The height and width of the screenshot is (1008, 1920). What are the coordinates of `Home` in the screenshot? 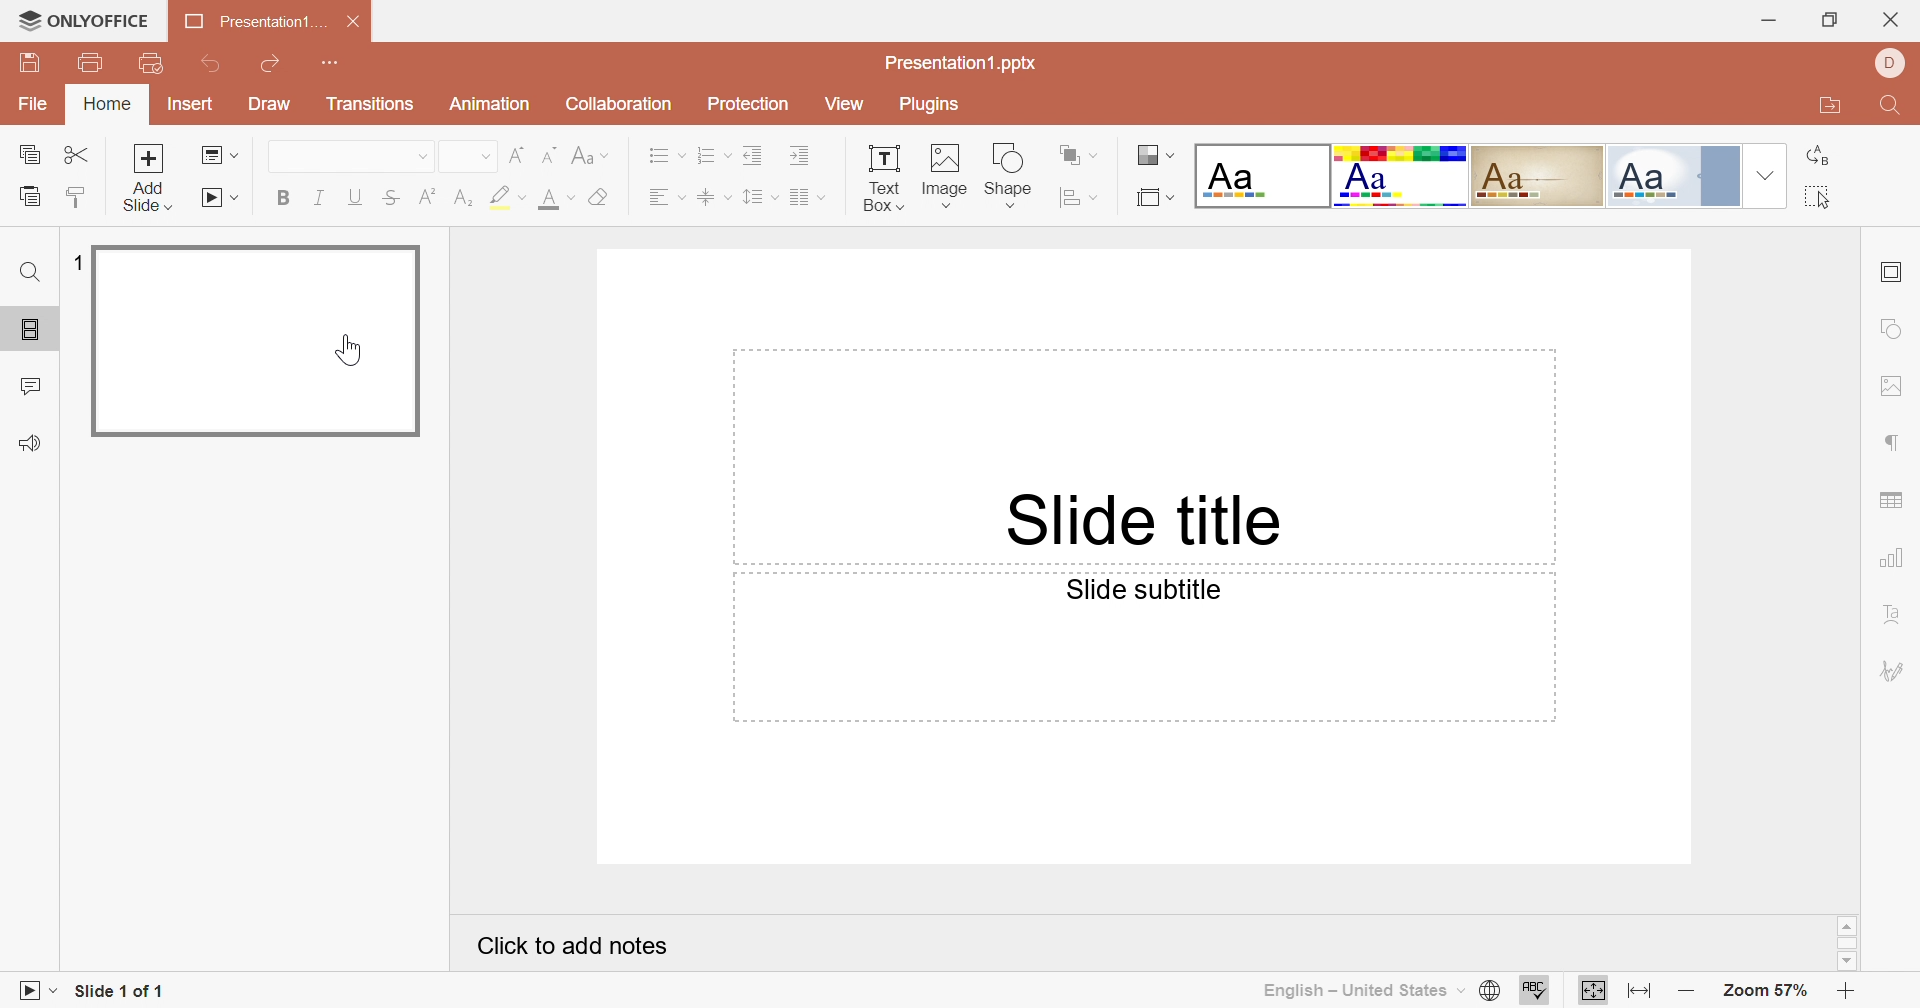 It's located at (106, 104).